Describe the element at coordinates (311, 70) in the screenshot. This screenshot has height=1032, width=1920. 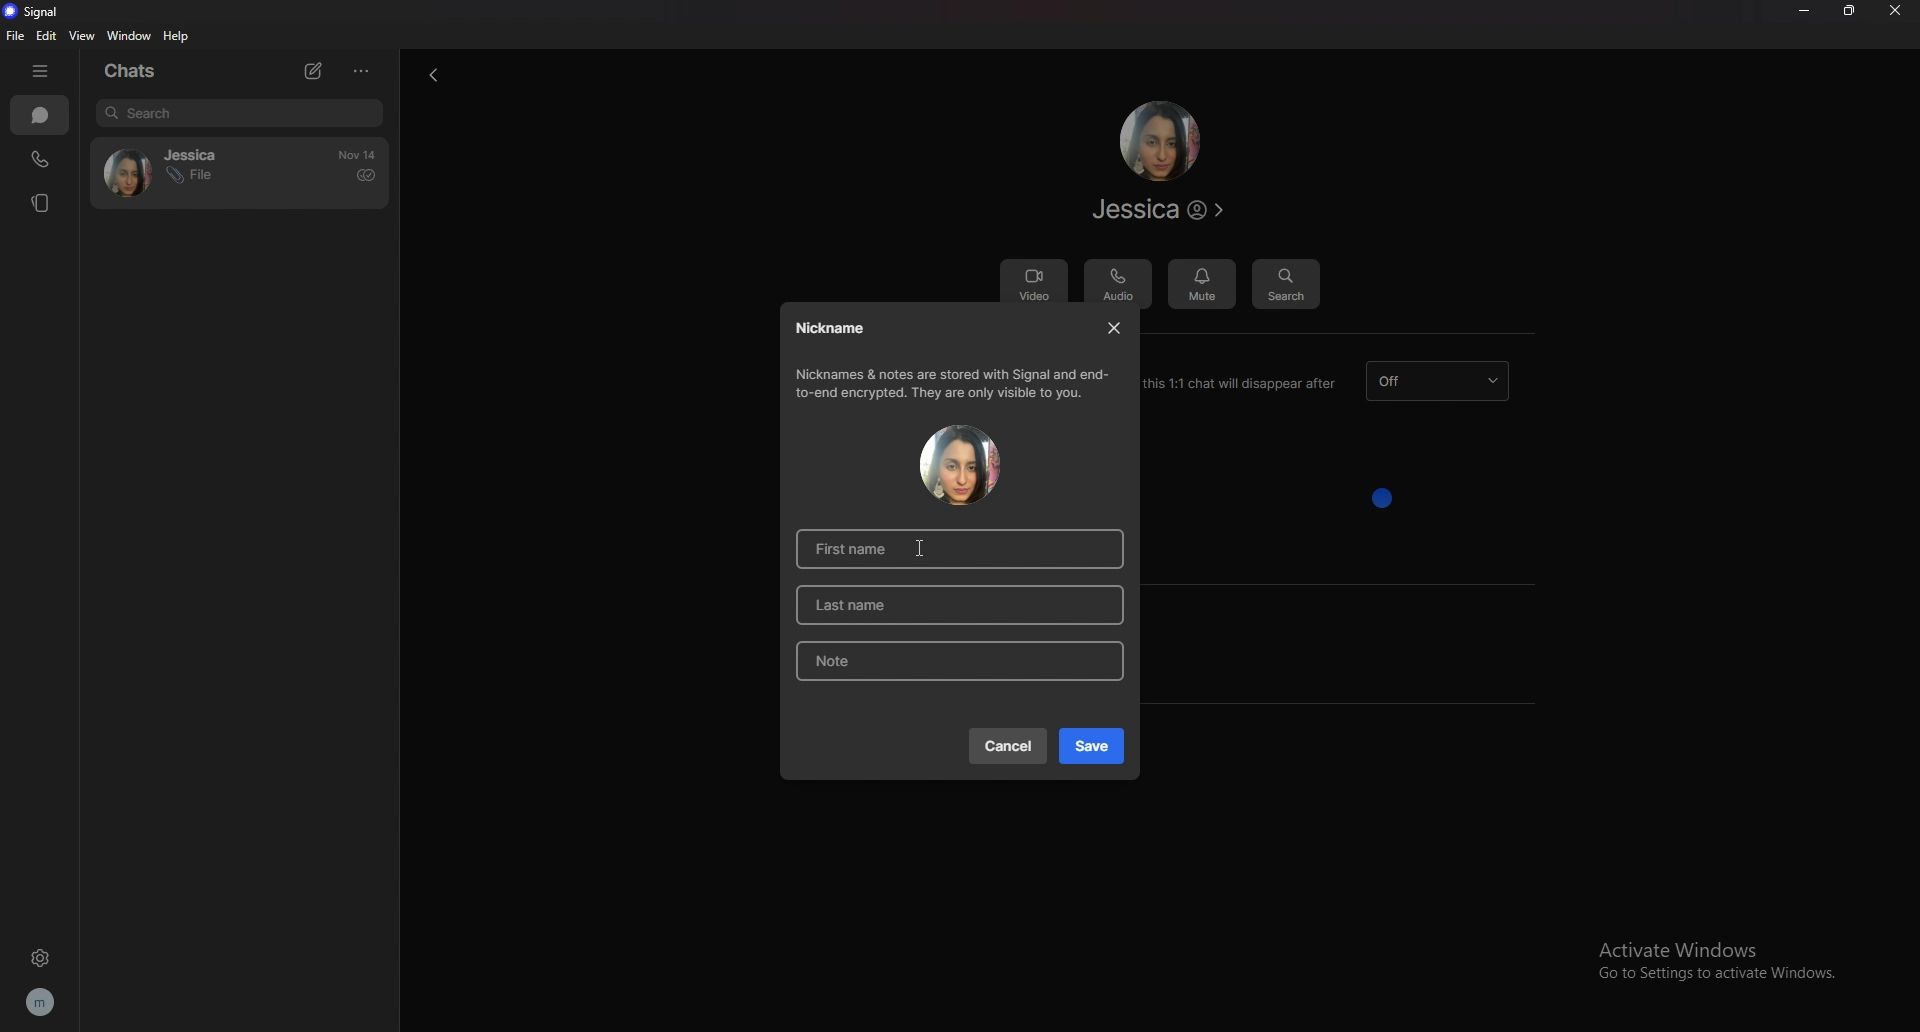
I see `new chat` at that location.